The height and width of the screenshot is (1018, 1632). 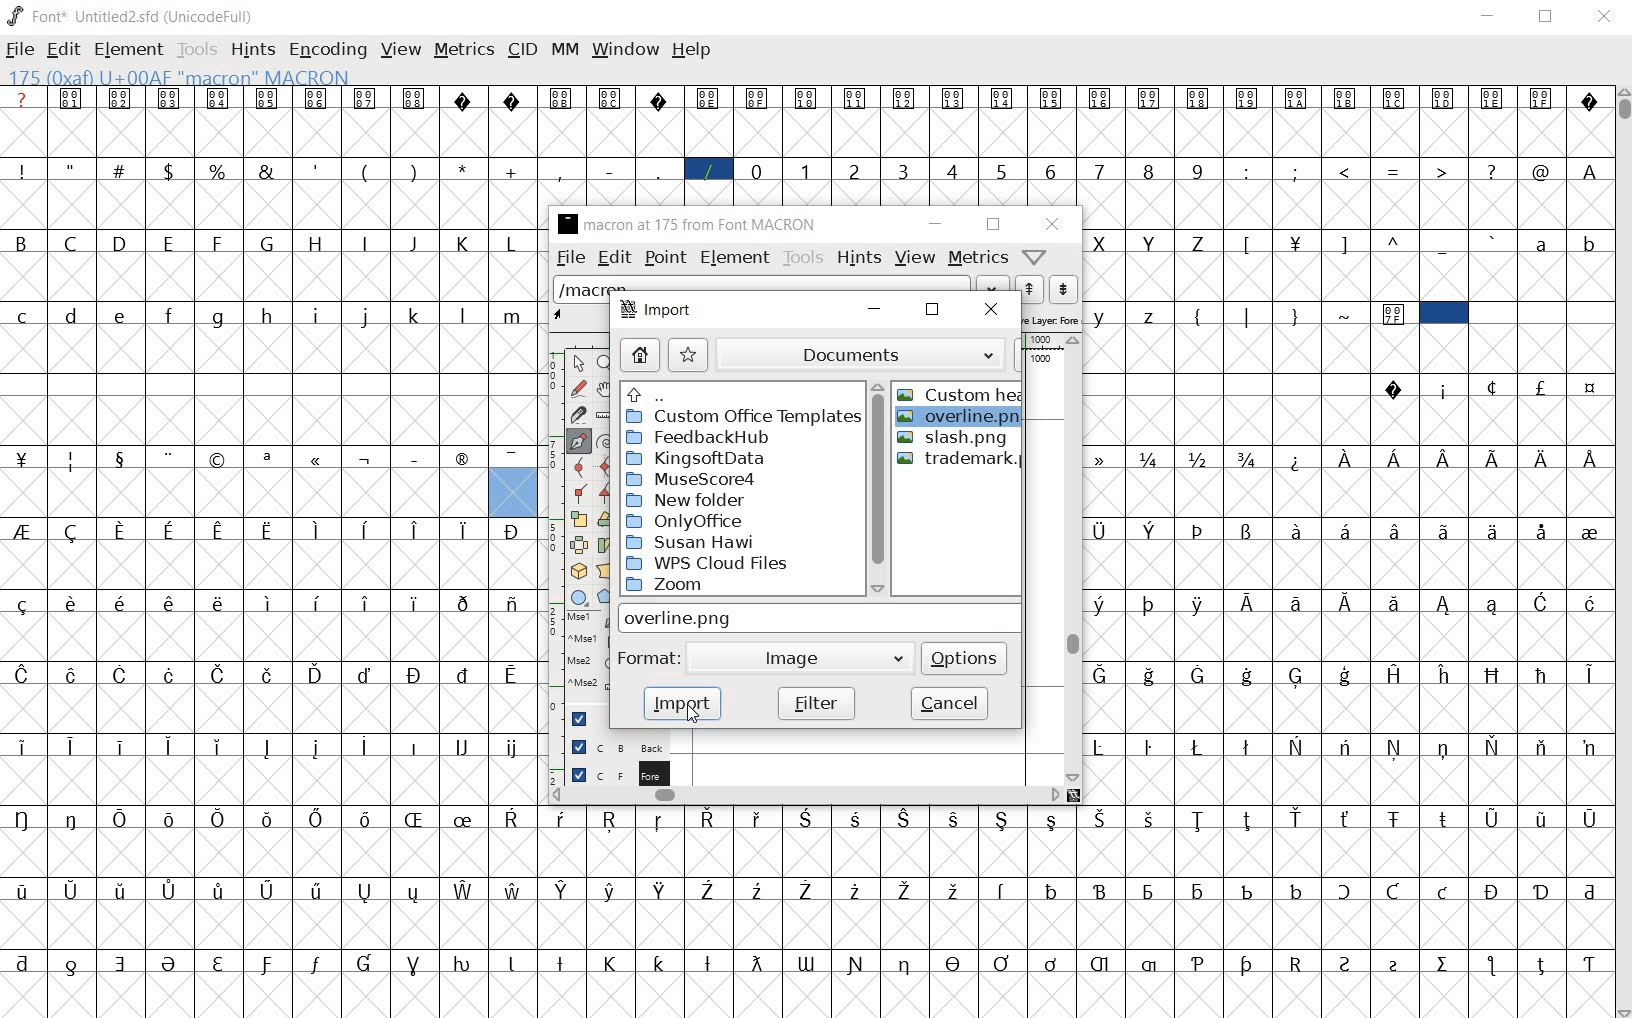 I want to click on Symbol, so click(x=1199, y=458).